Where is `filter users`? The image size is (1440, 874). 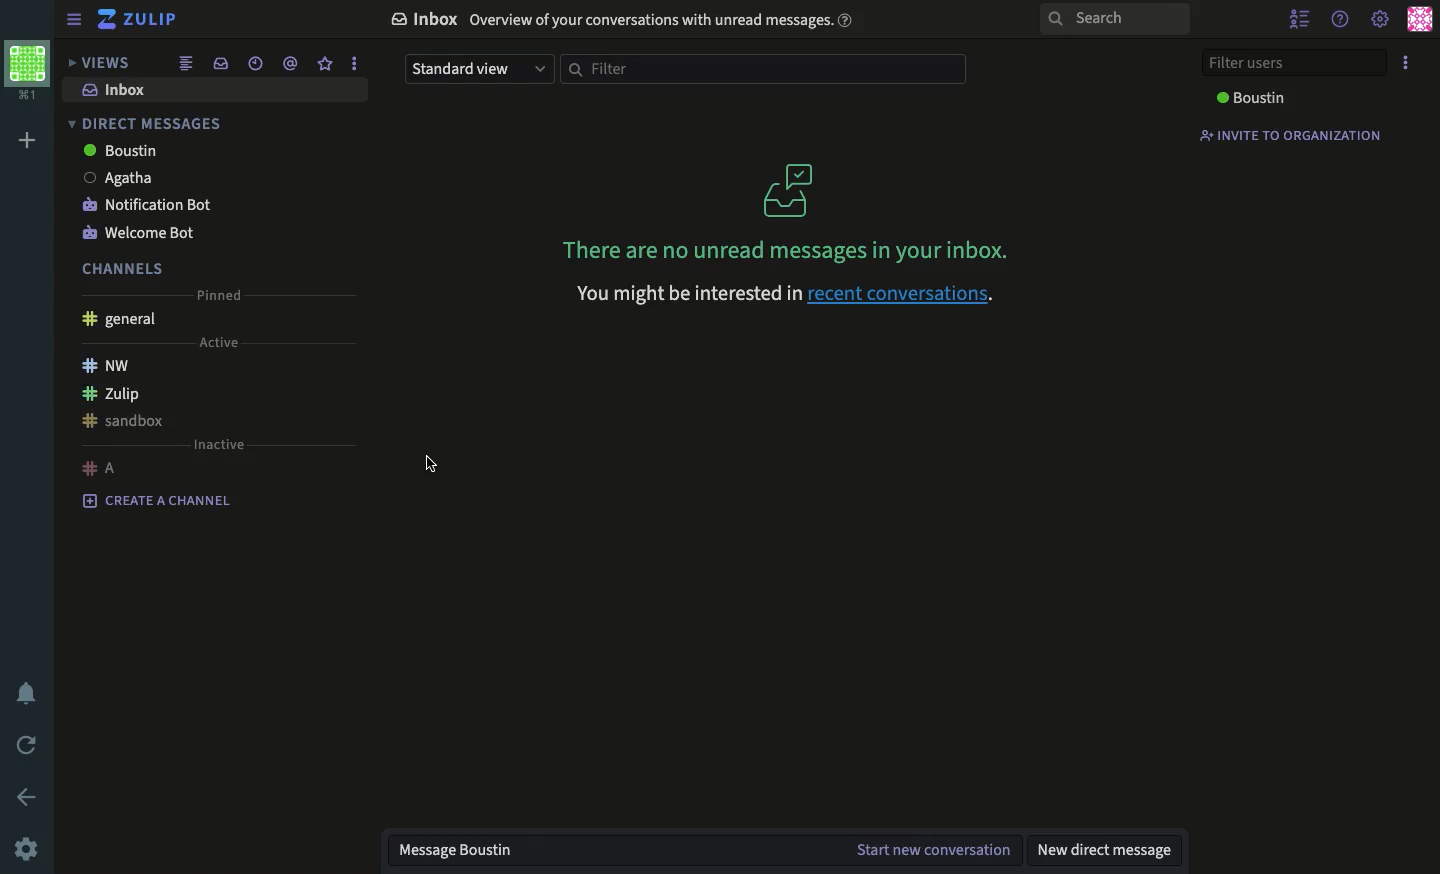
filter users is located at coordinates (1290, 62).